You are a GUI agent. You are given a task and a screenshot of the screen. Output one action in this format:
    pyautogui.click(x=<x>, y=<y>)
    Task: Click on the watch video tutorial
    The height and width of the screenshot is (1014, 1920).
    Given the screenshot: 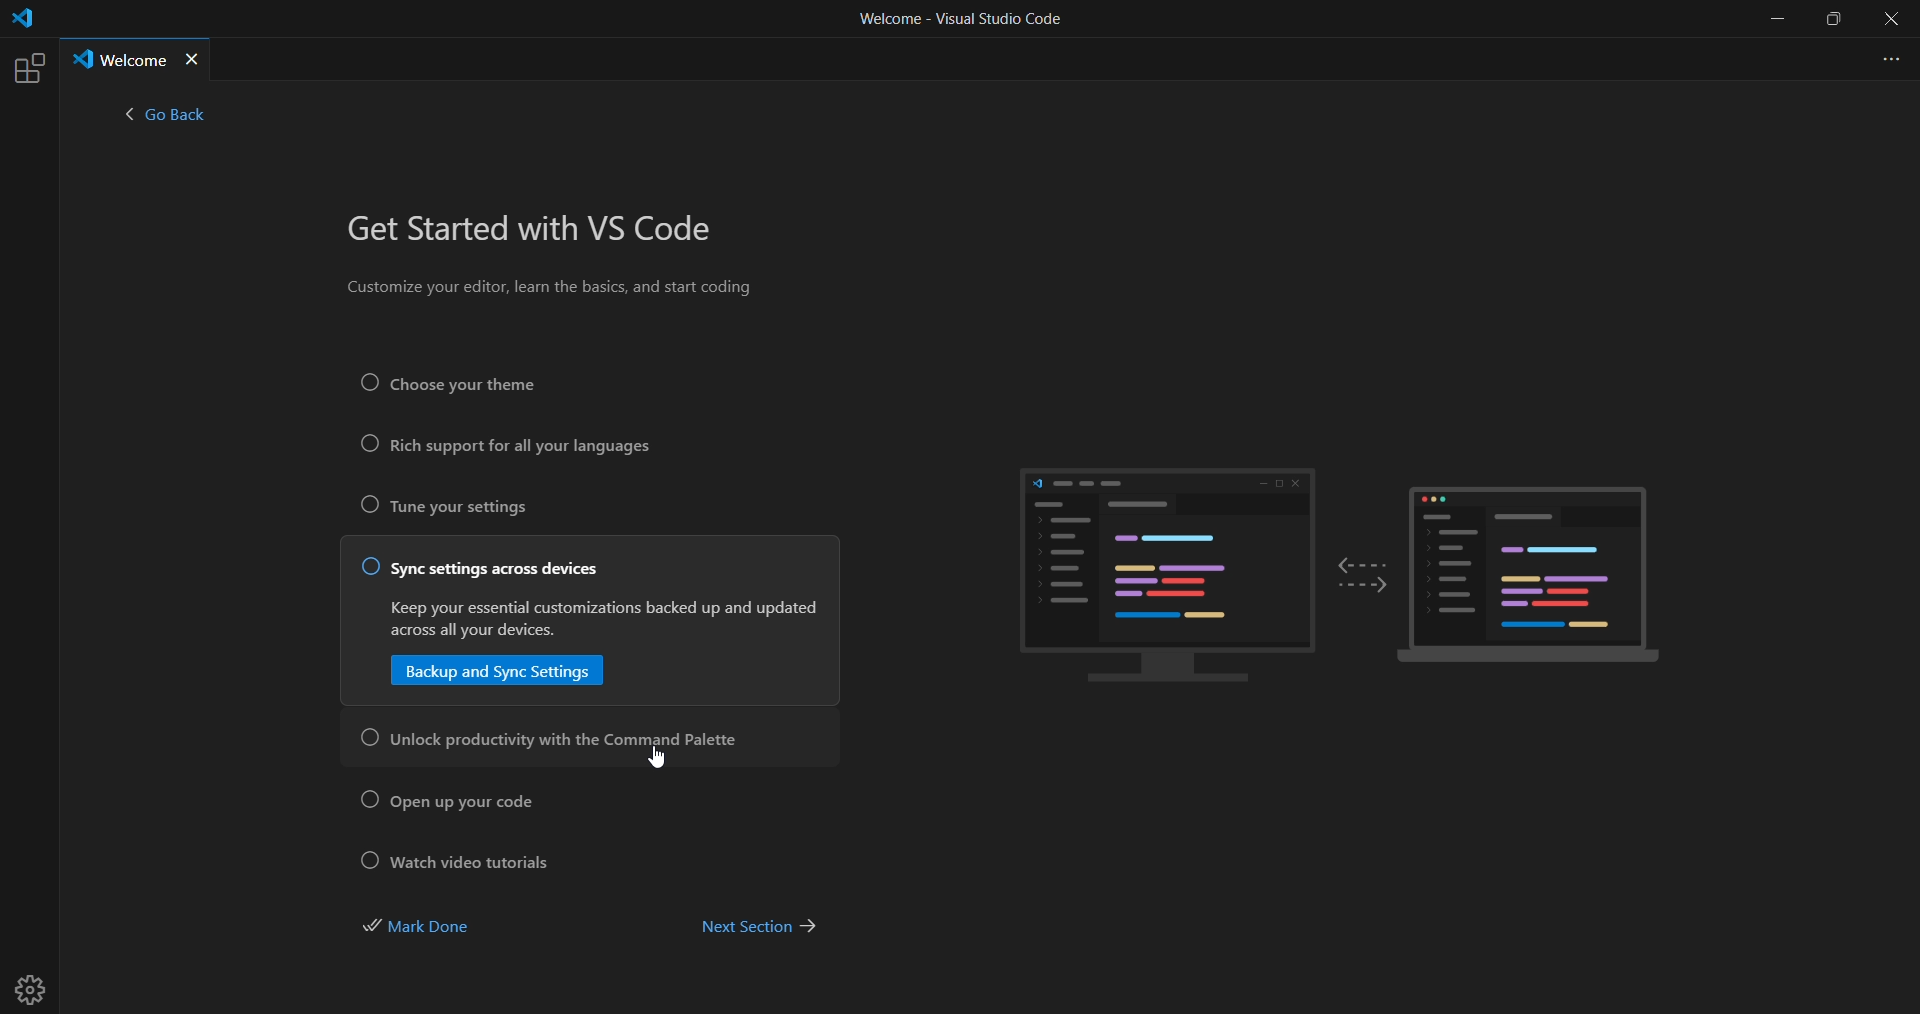 What is the action you would take?
    pyautogui.click(x=463, y=859)
    